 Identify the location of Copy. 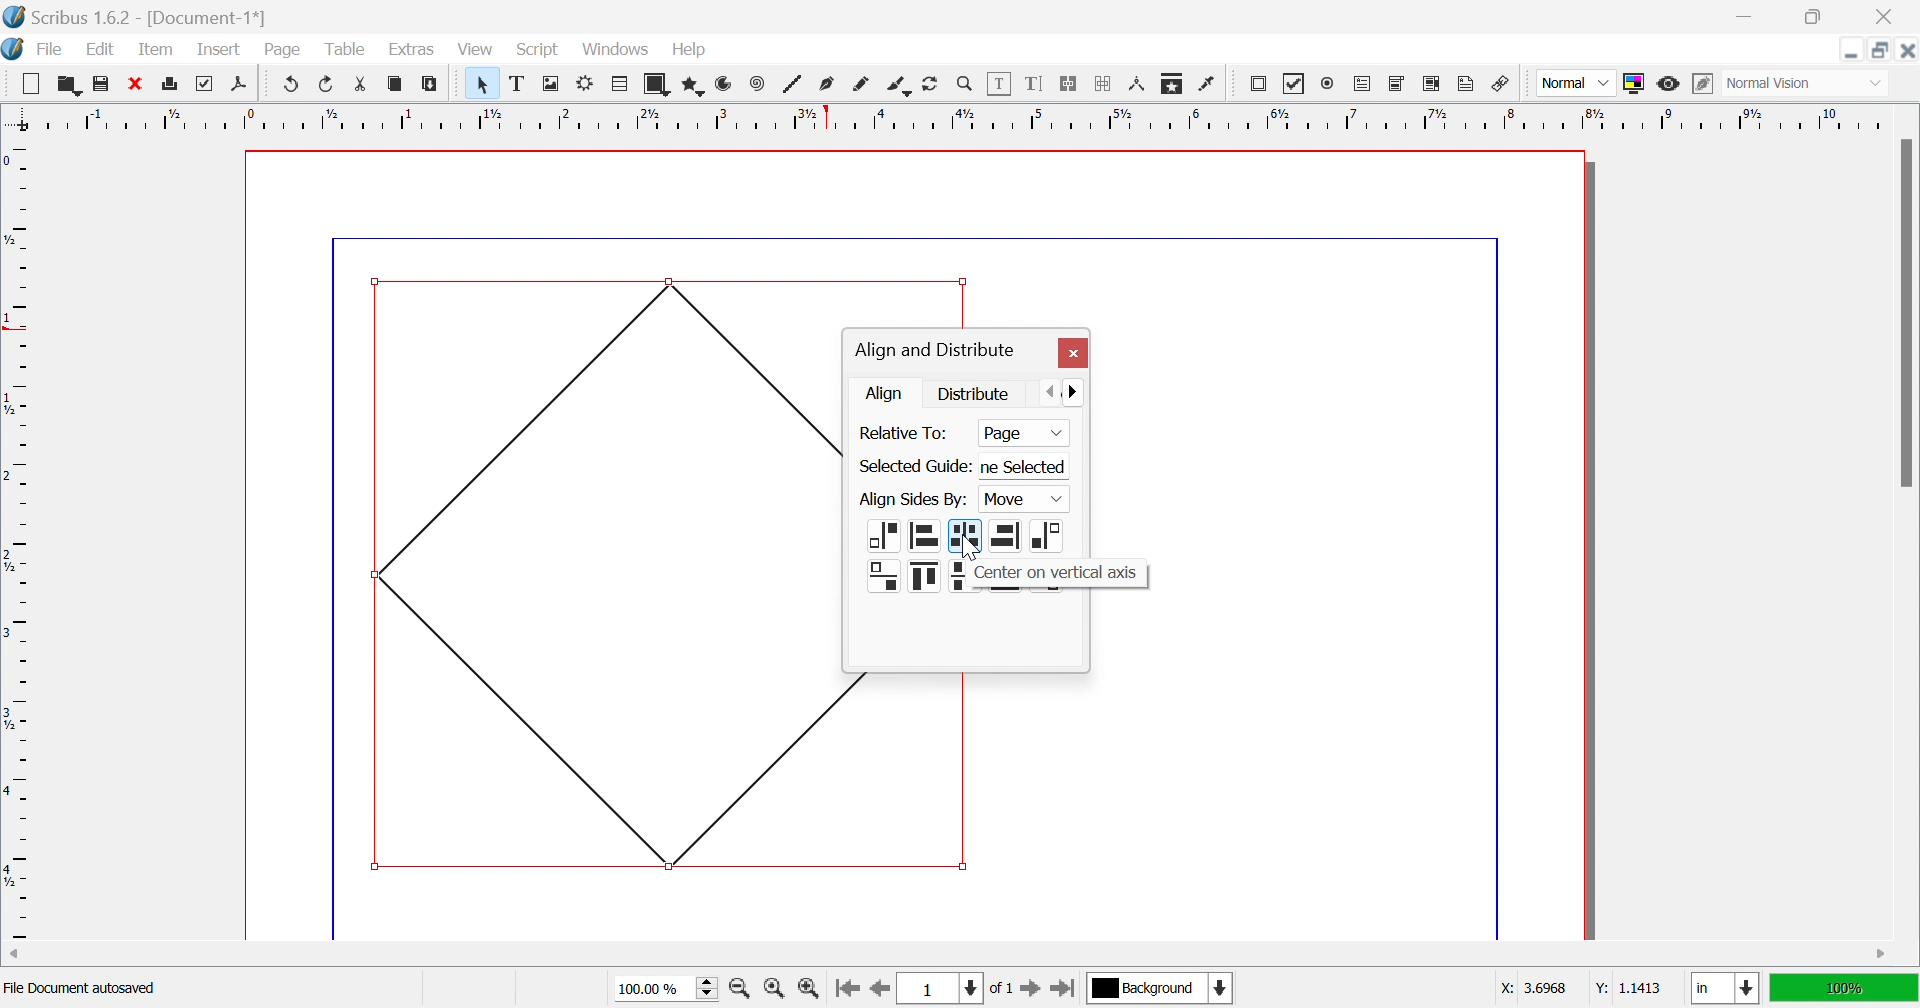
(395, 83).